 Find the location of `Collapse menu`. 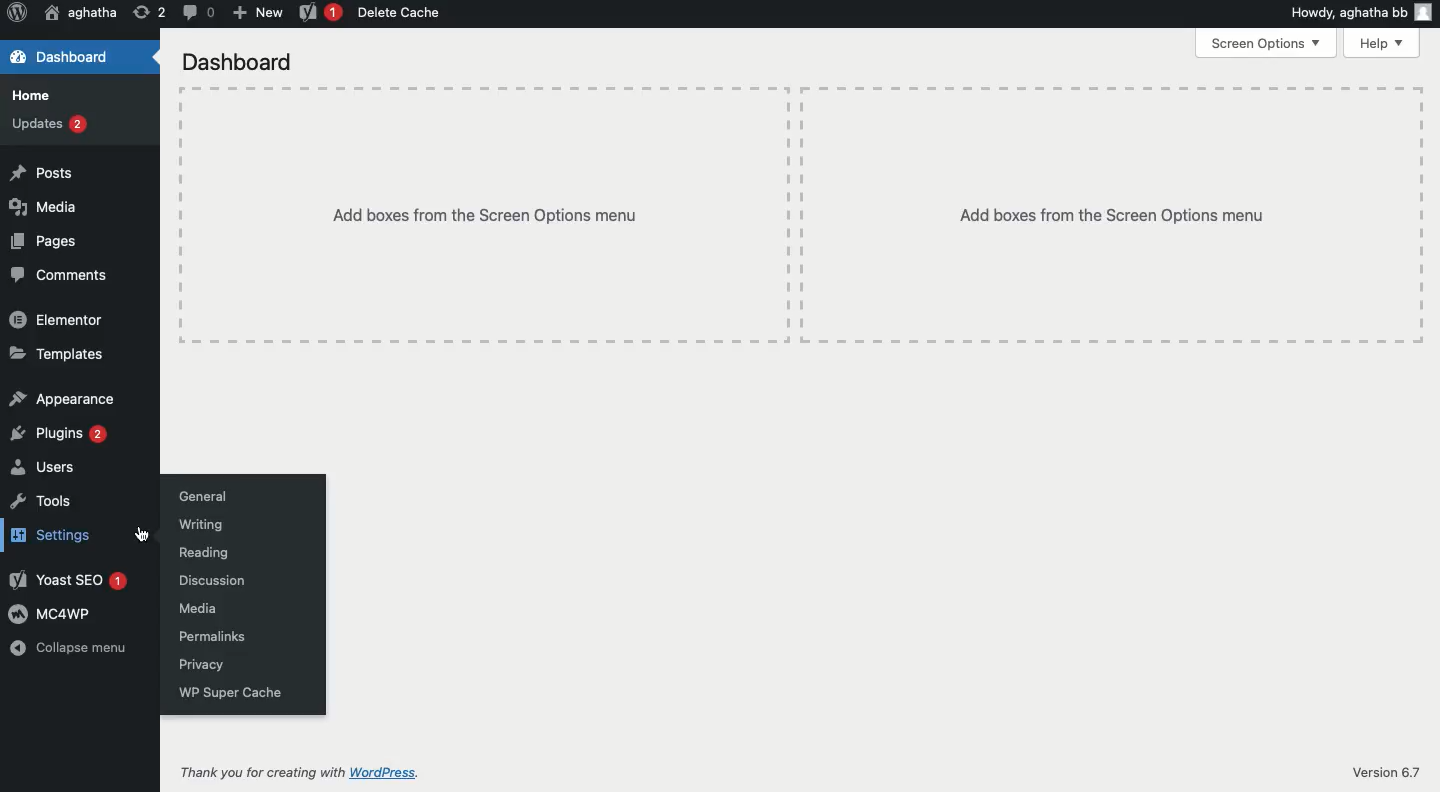

Collapse menu is located at coordinates (67, 648).